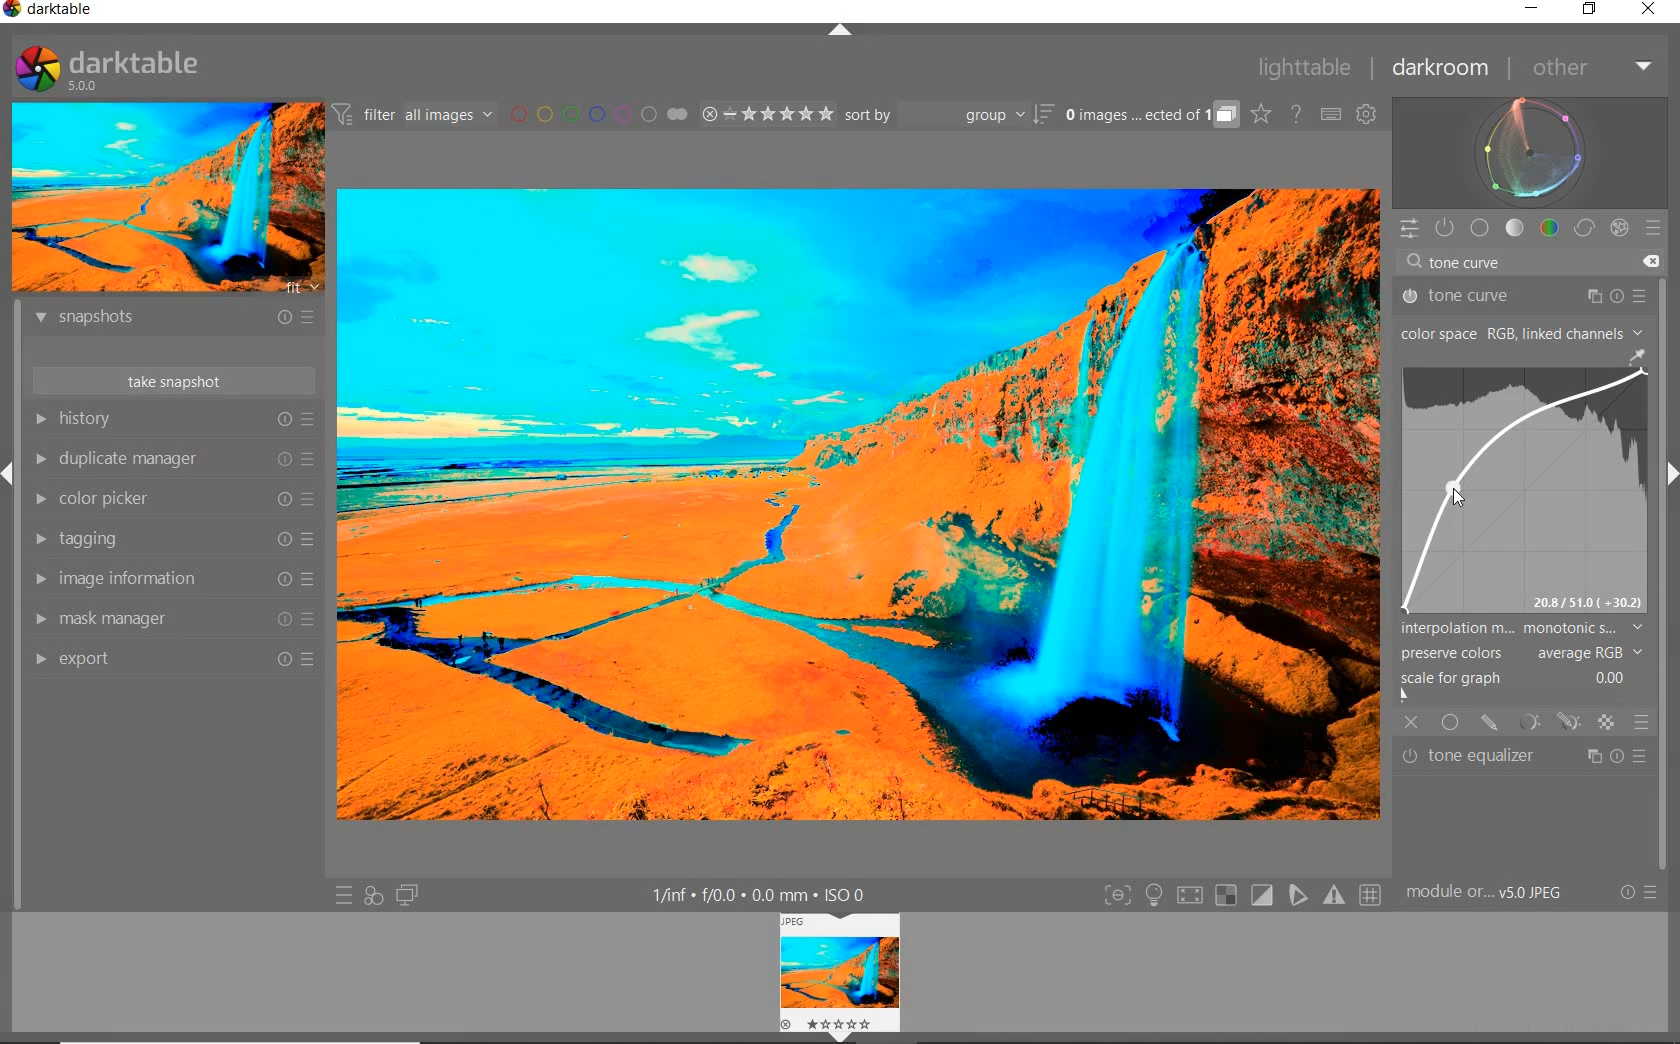 This screenshot has width=1680, height=1044. What do you see at coordinates (1490, 894) in the screenshot?
I see `MODULE...v5.0 JPEG` at bounding box center [1490, 894].